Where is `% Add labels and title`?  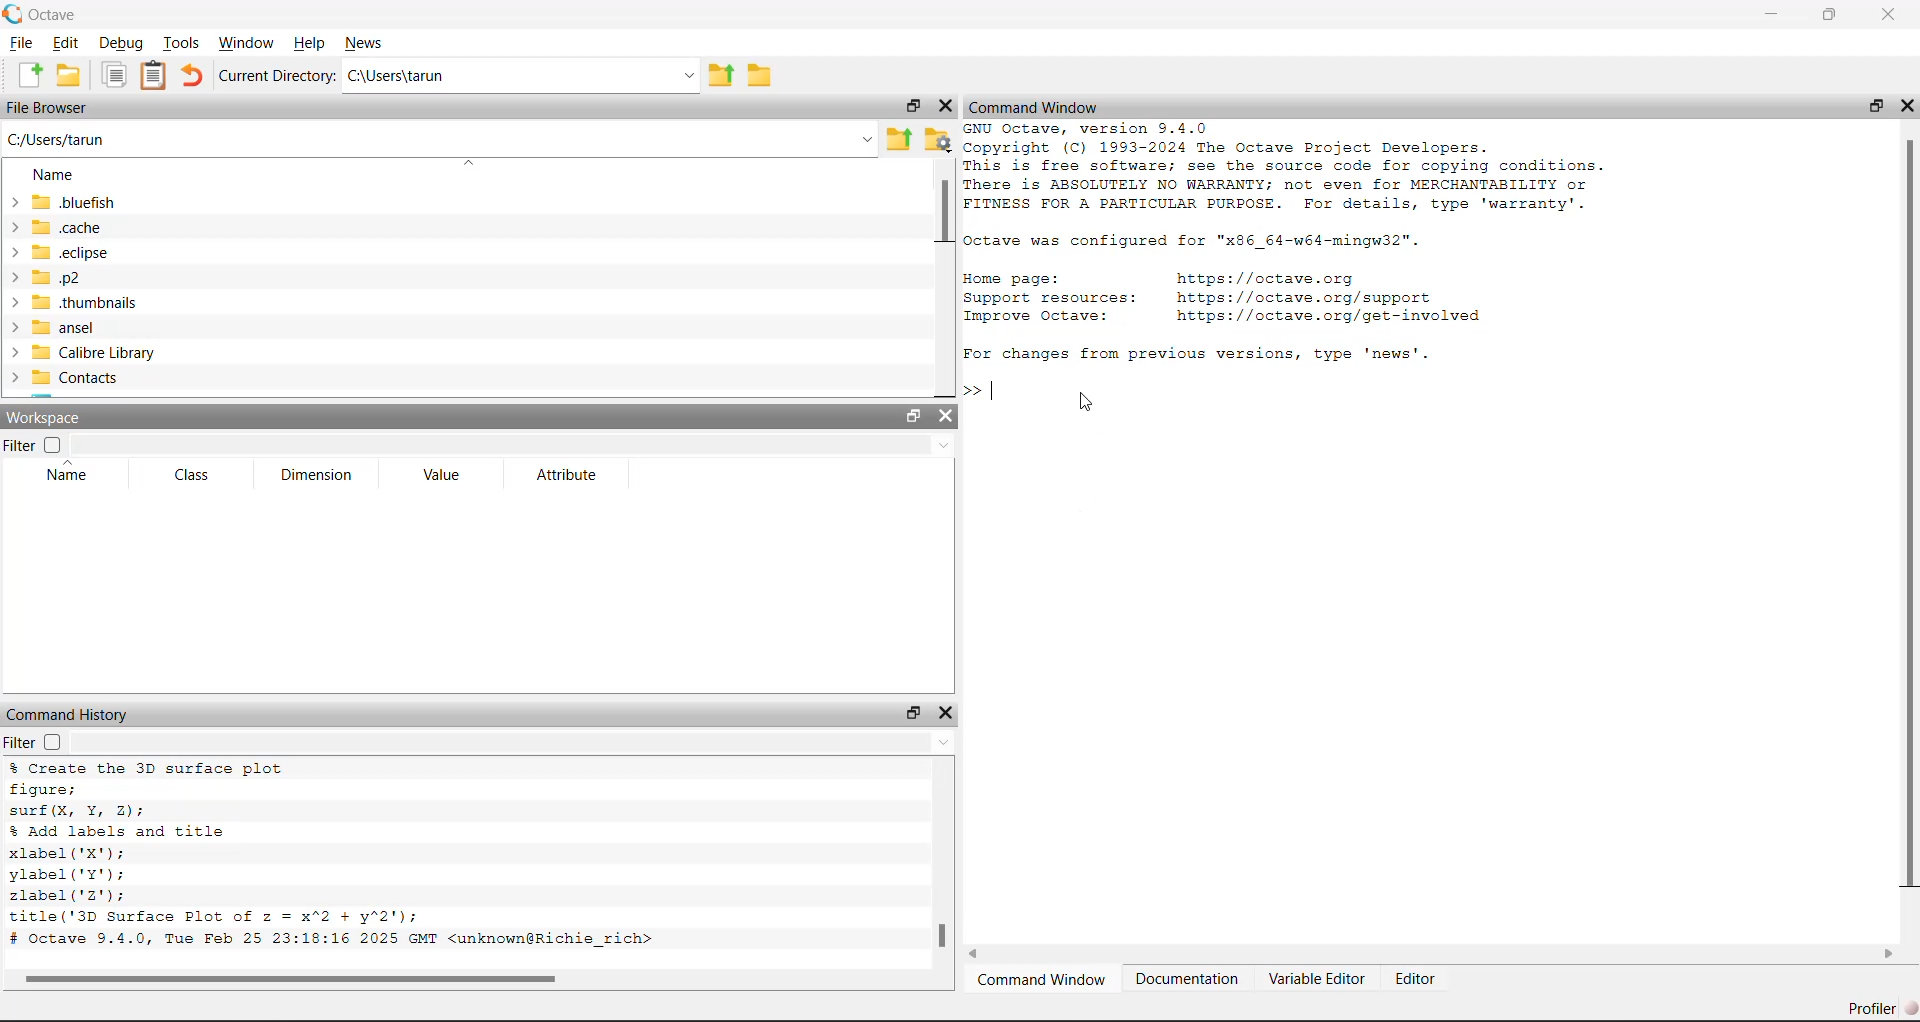
% Add labels and title is located at coordinates (122, 830).